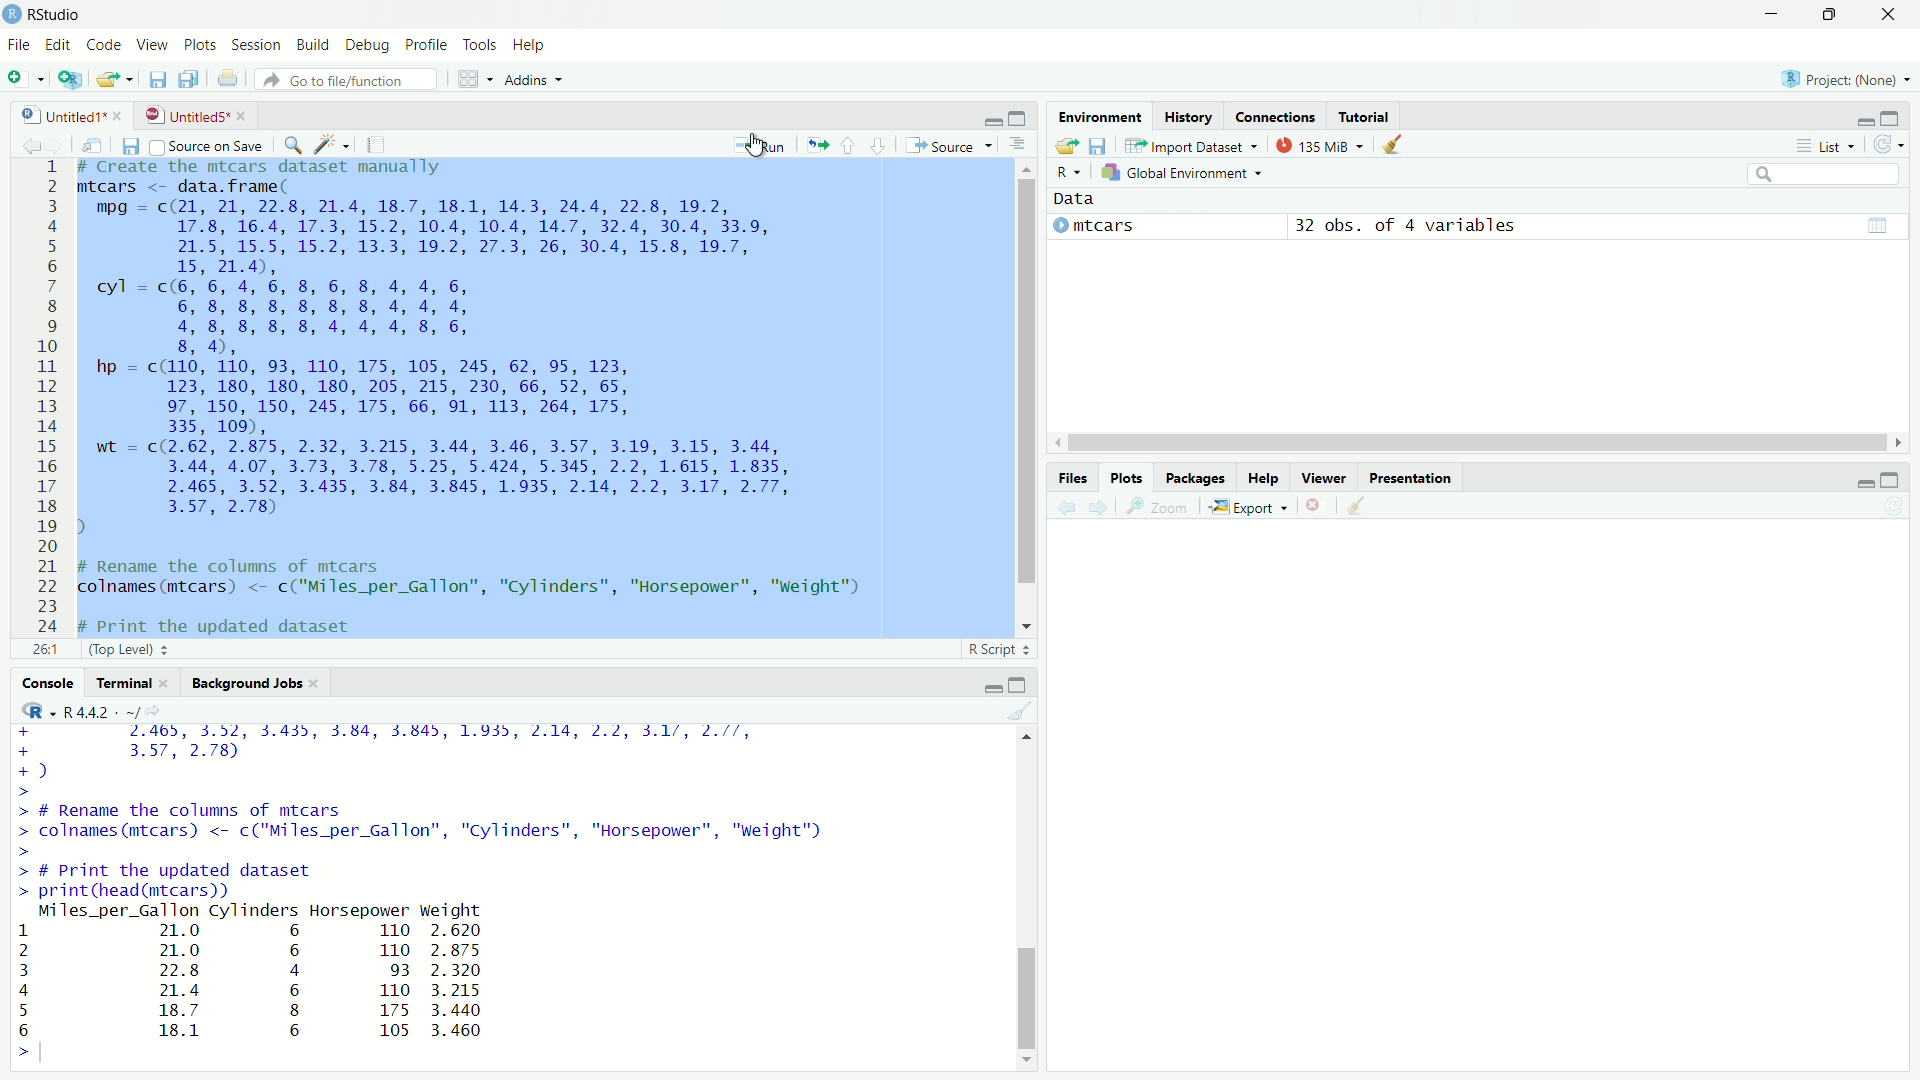 This screenshot has width=1920, height=1080. What do you see at coordinates (1193, 478) in the screenshot?
I see `packages` at bounding box center [1193, 478].